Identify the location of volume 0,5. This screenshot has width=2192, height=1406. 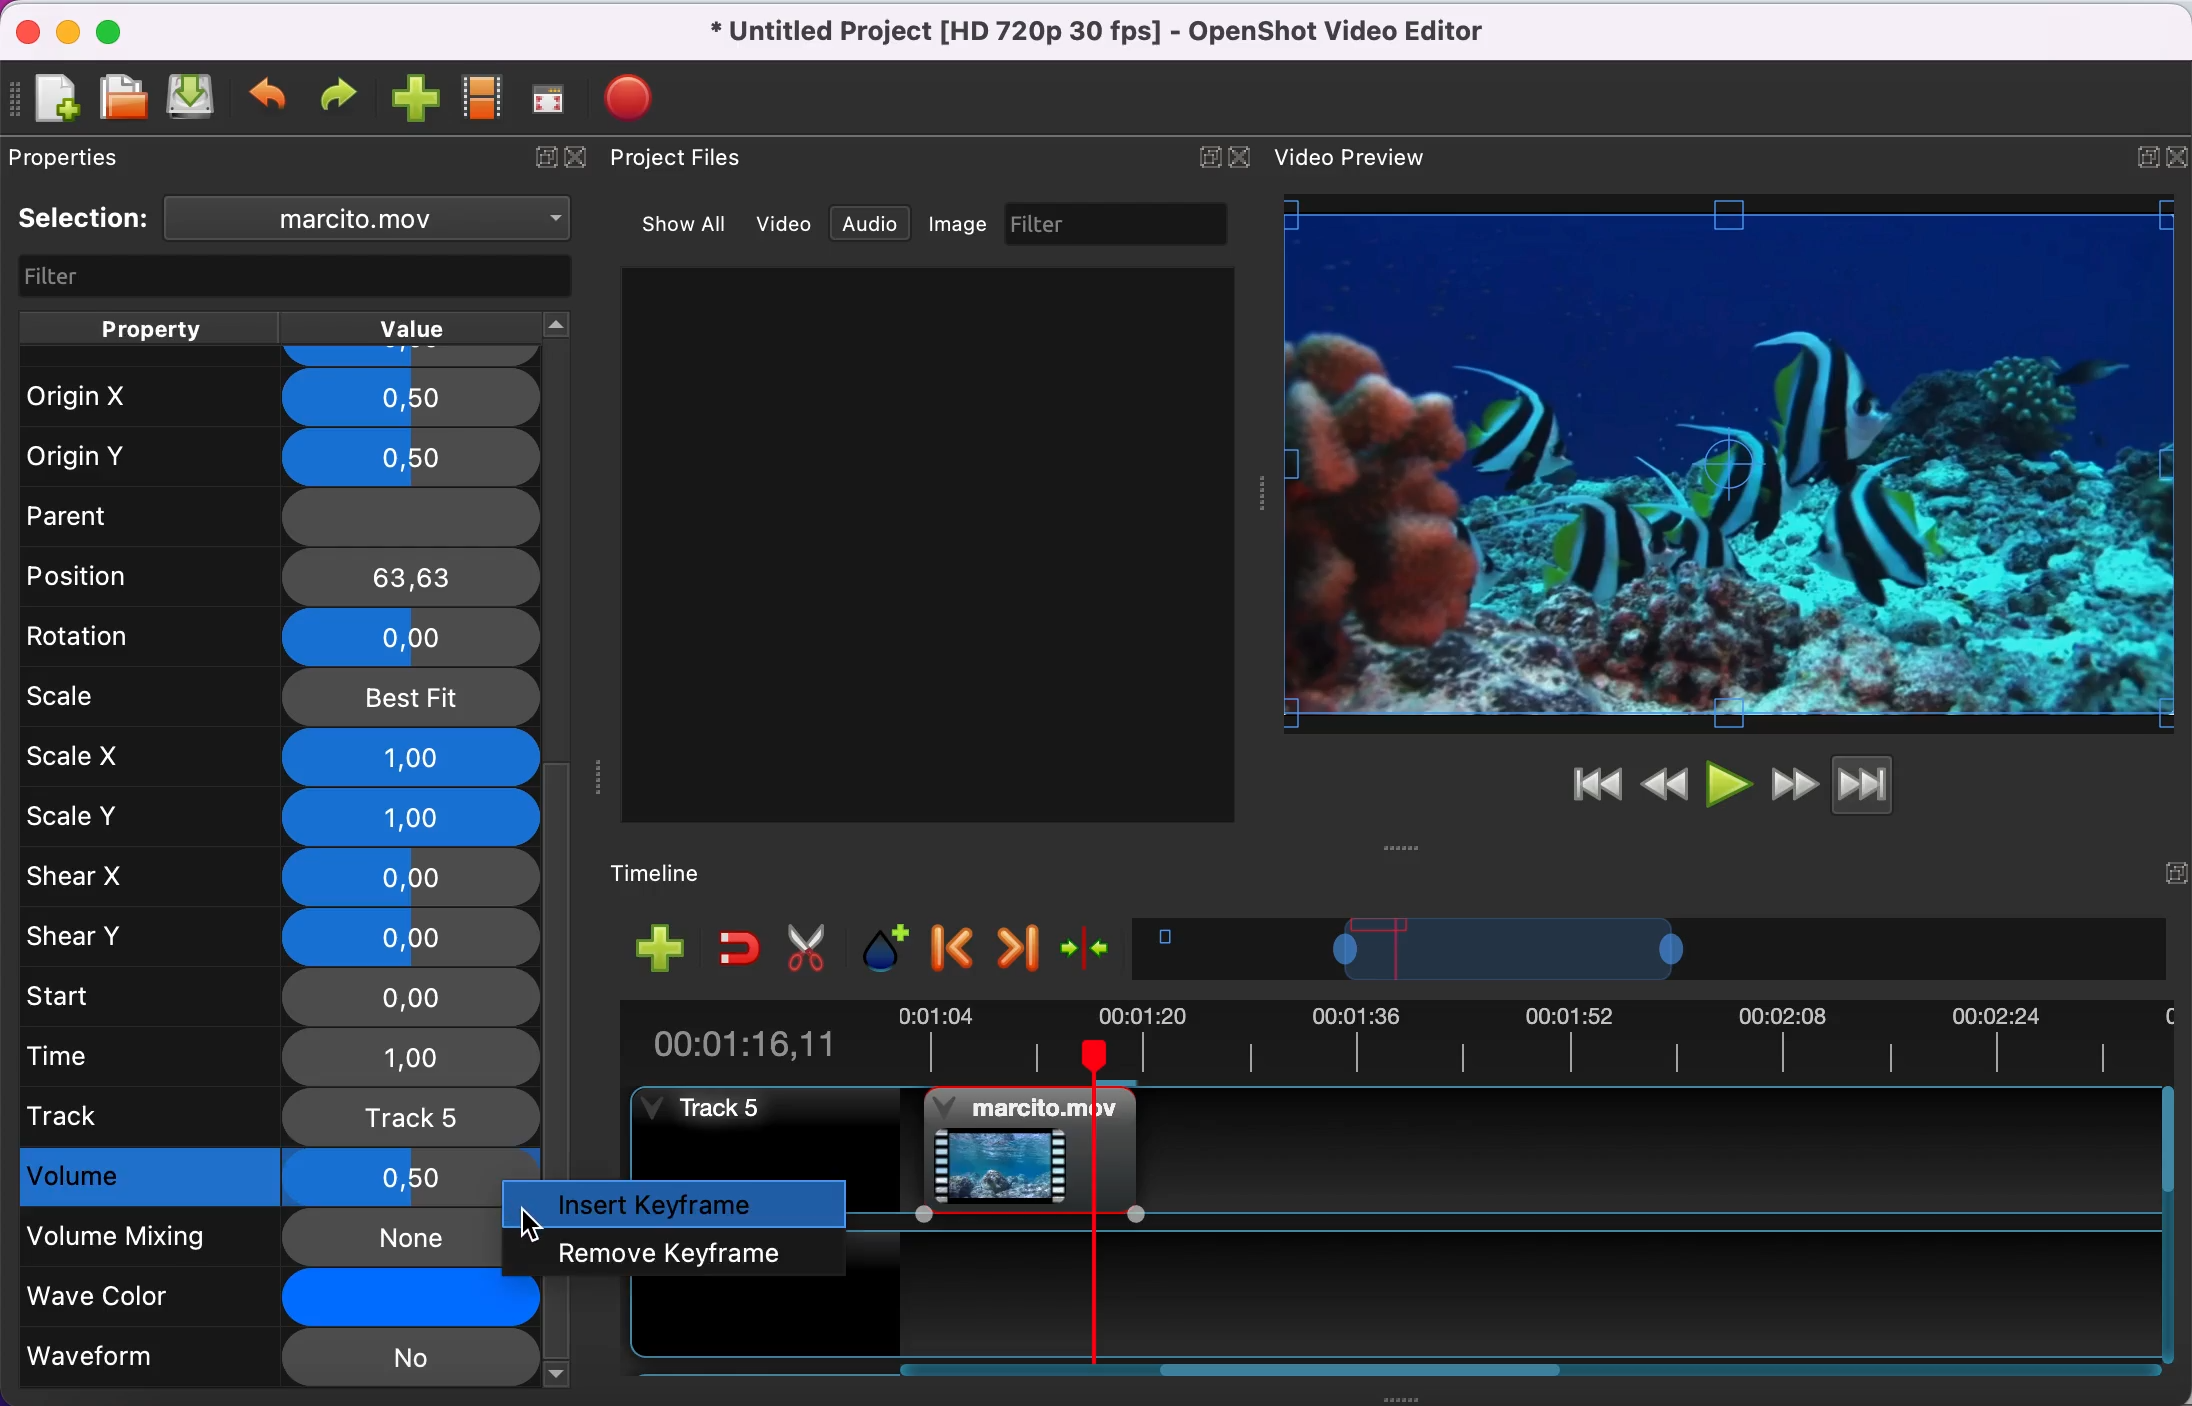
(245, 1179).